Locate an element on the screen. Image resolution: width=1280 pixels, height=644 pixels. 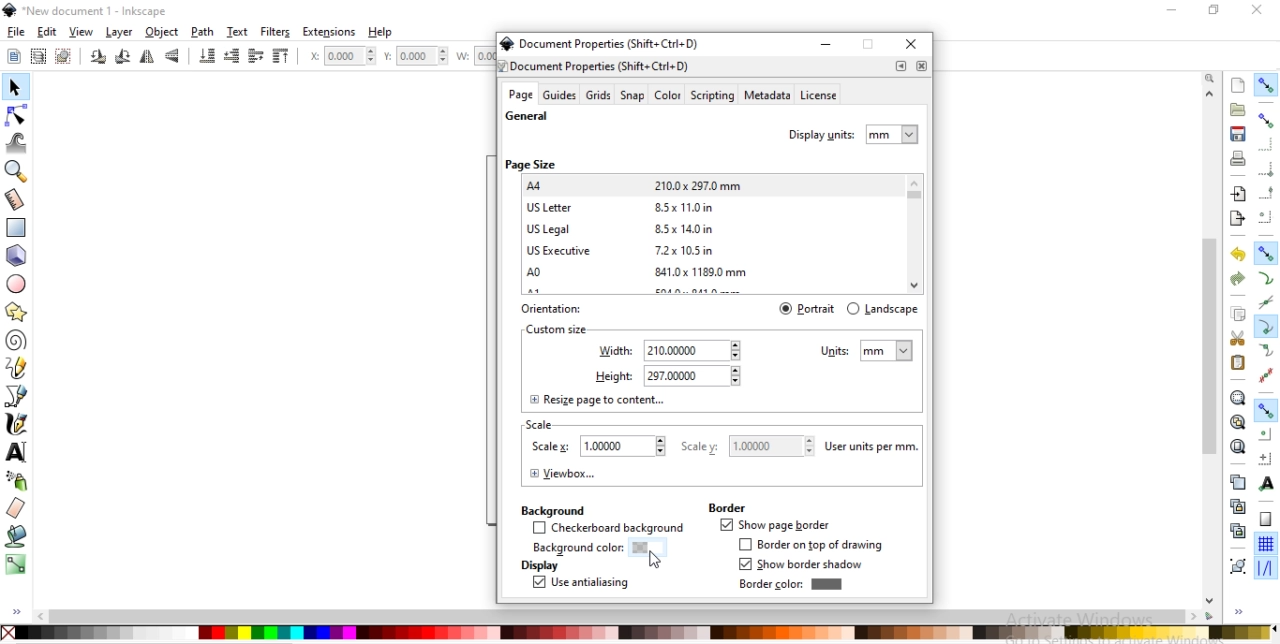
snap to page border is located at coordinates (1266, 520).